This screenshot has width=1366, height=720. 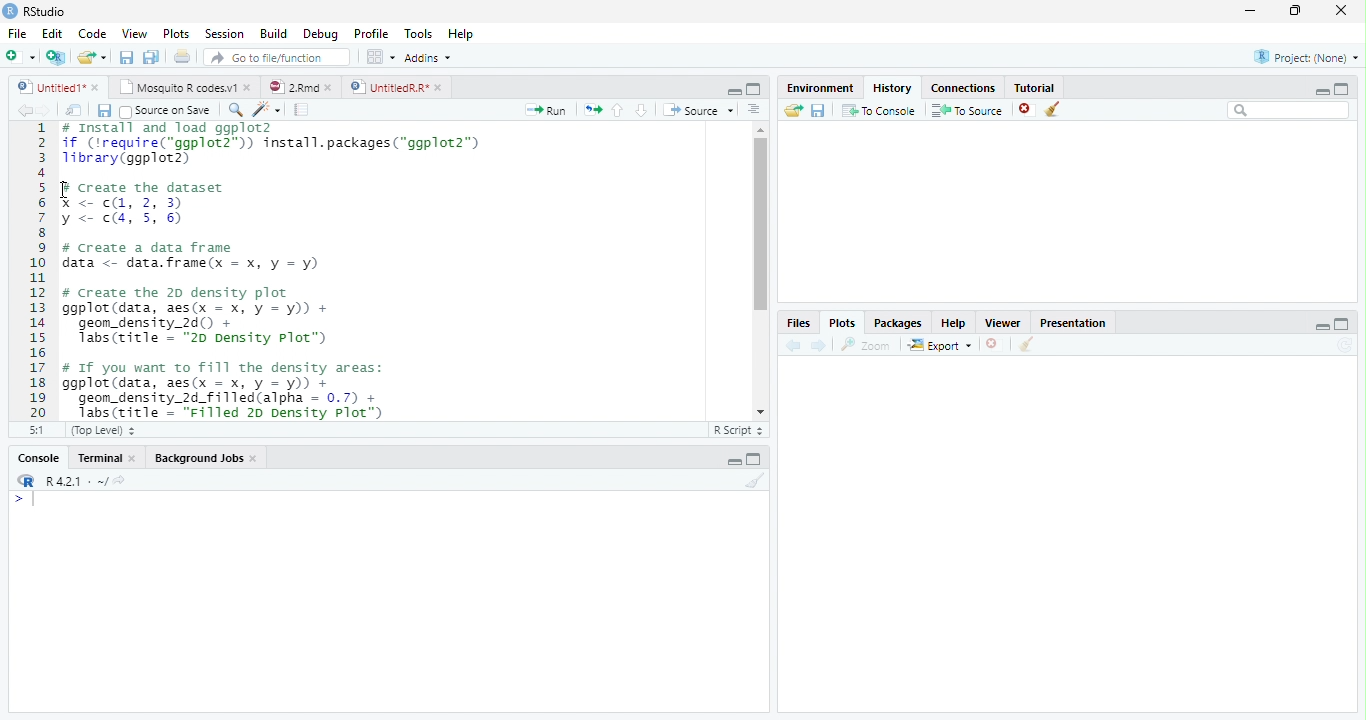 I want to click on Environment, so click(x=818, y=88).